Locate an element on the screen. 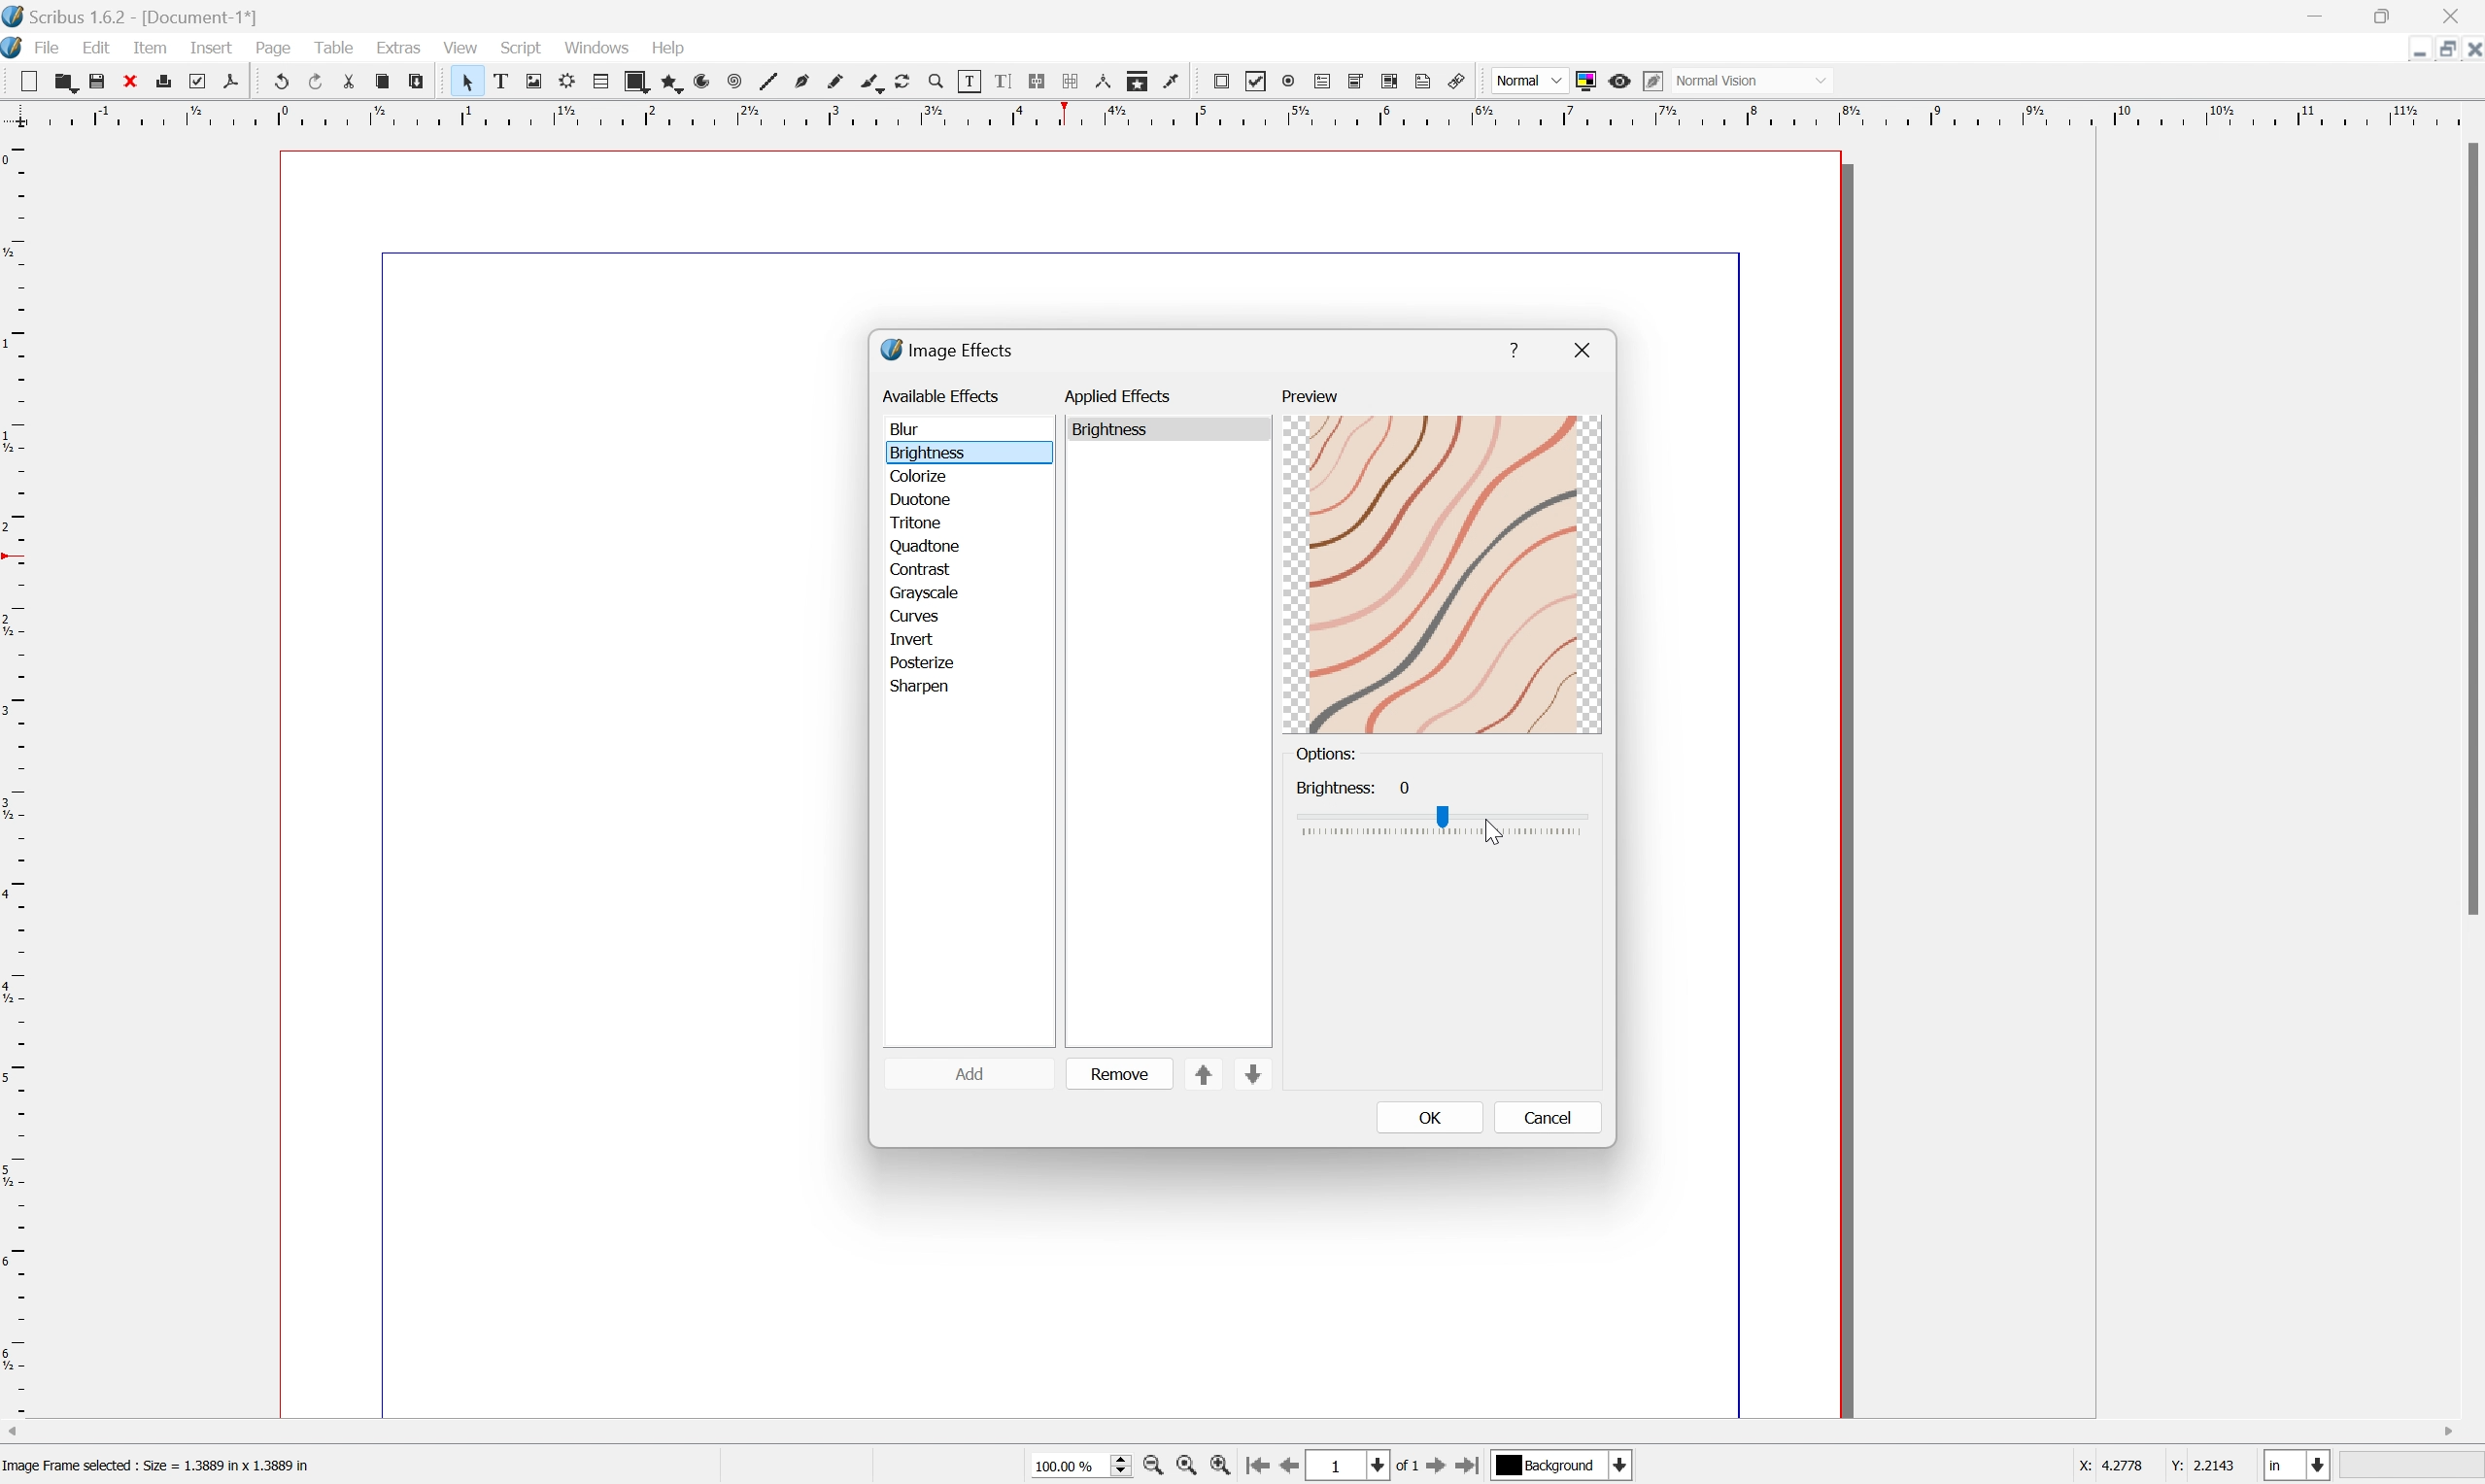 This screenshot has width=2485, height=1484. Windows is located at coordinates (595, 44).